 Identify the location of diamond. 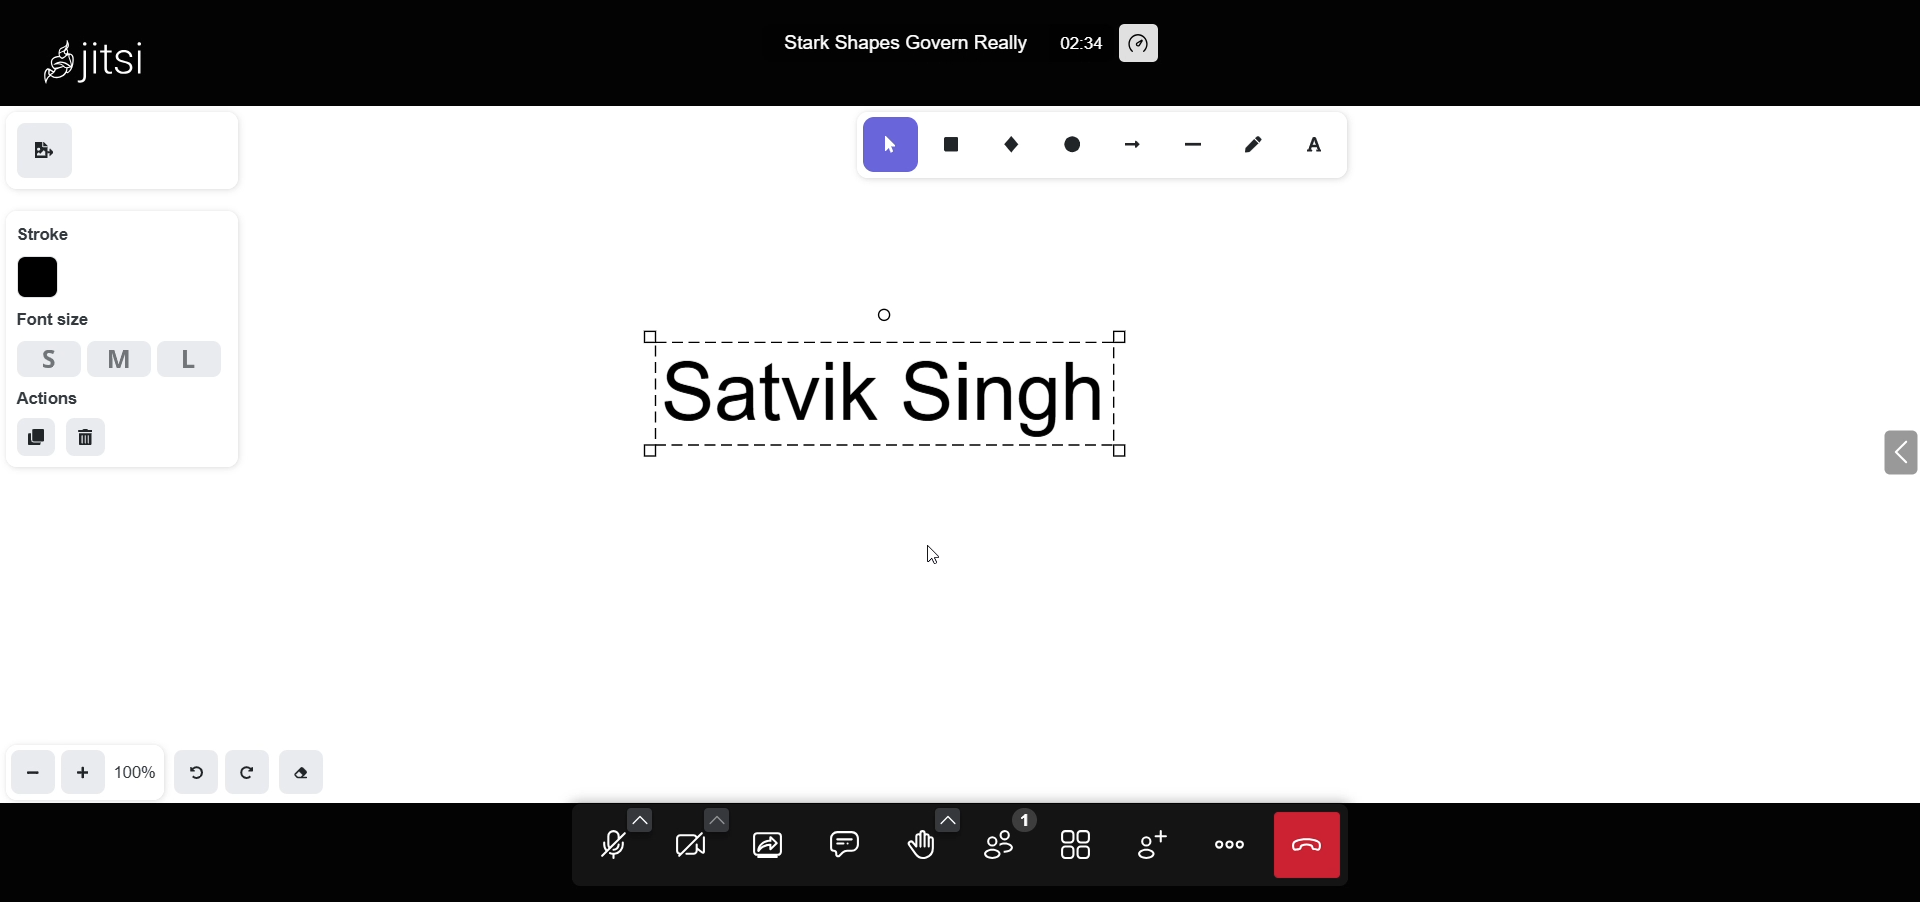
(1016, 144).